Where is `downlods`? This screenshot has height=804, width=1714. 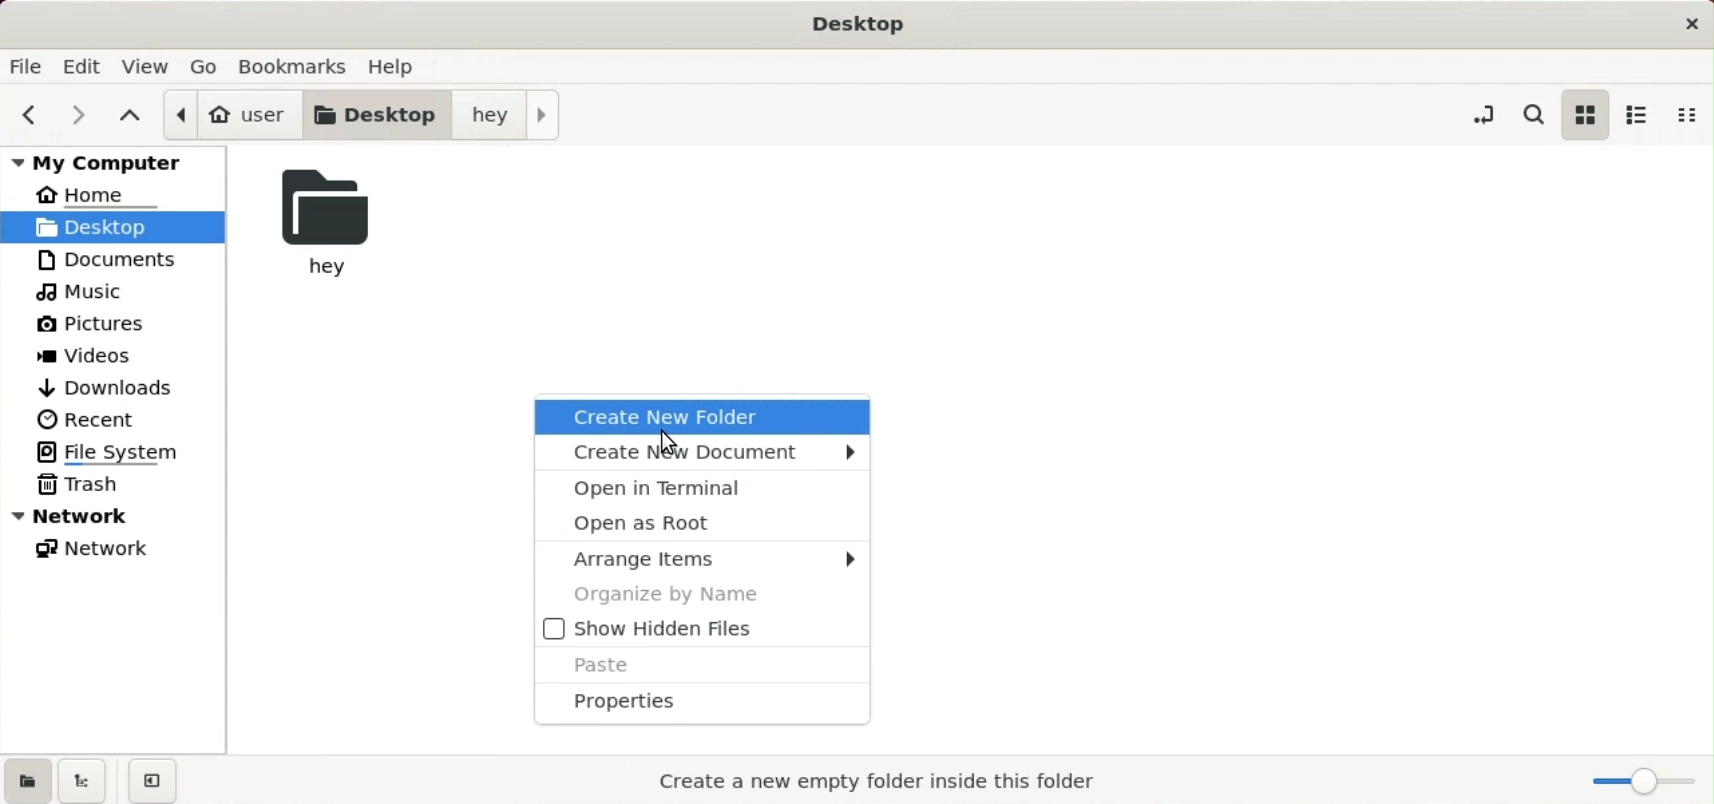 downlods is located at coordinates (117, 387).